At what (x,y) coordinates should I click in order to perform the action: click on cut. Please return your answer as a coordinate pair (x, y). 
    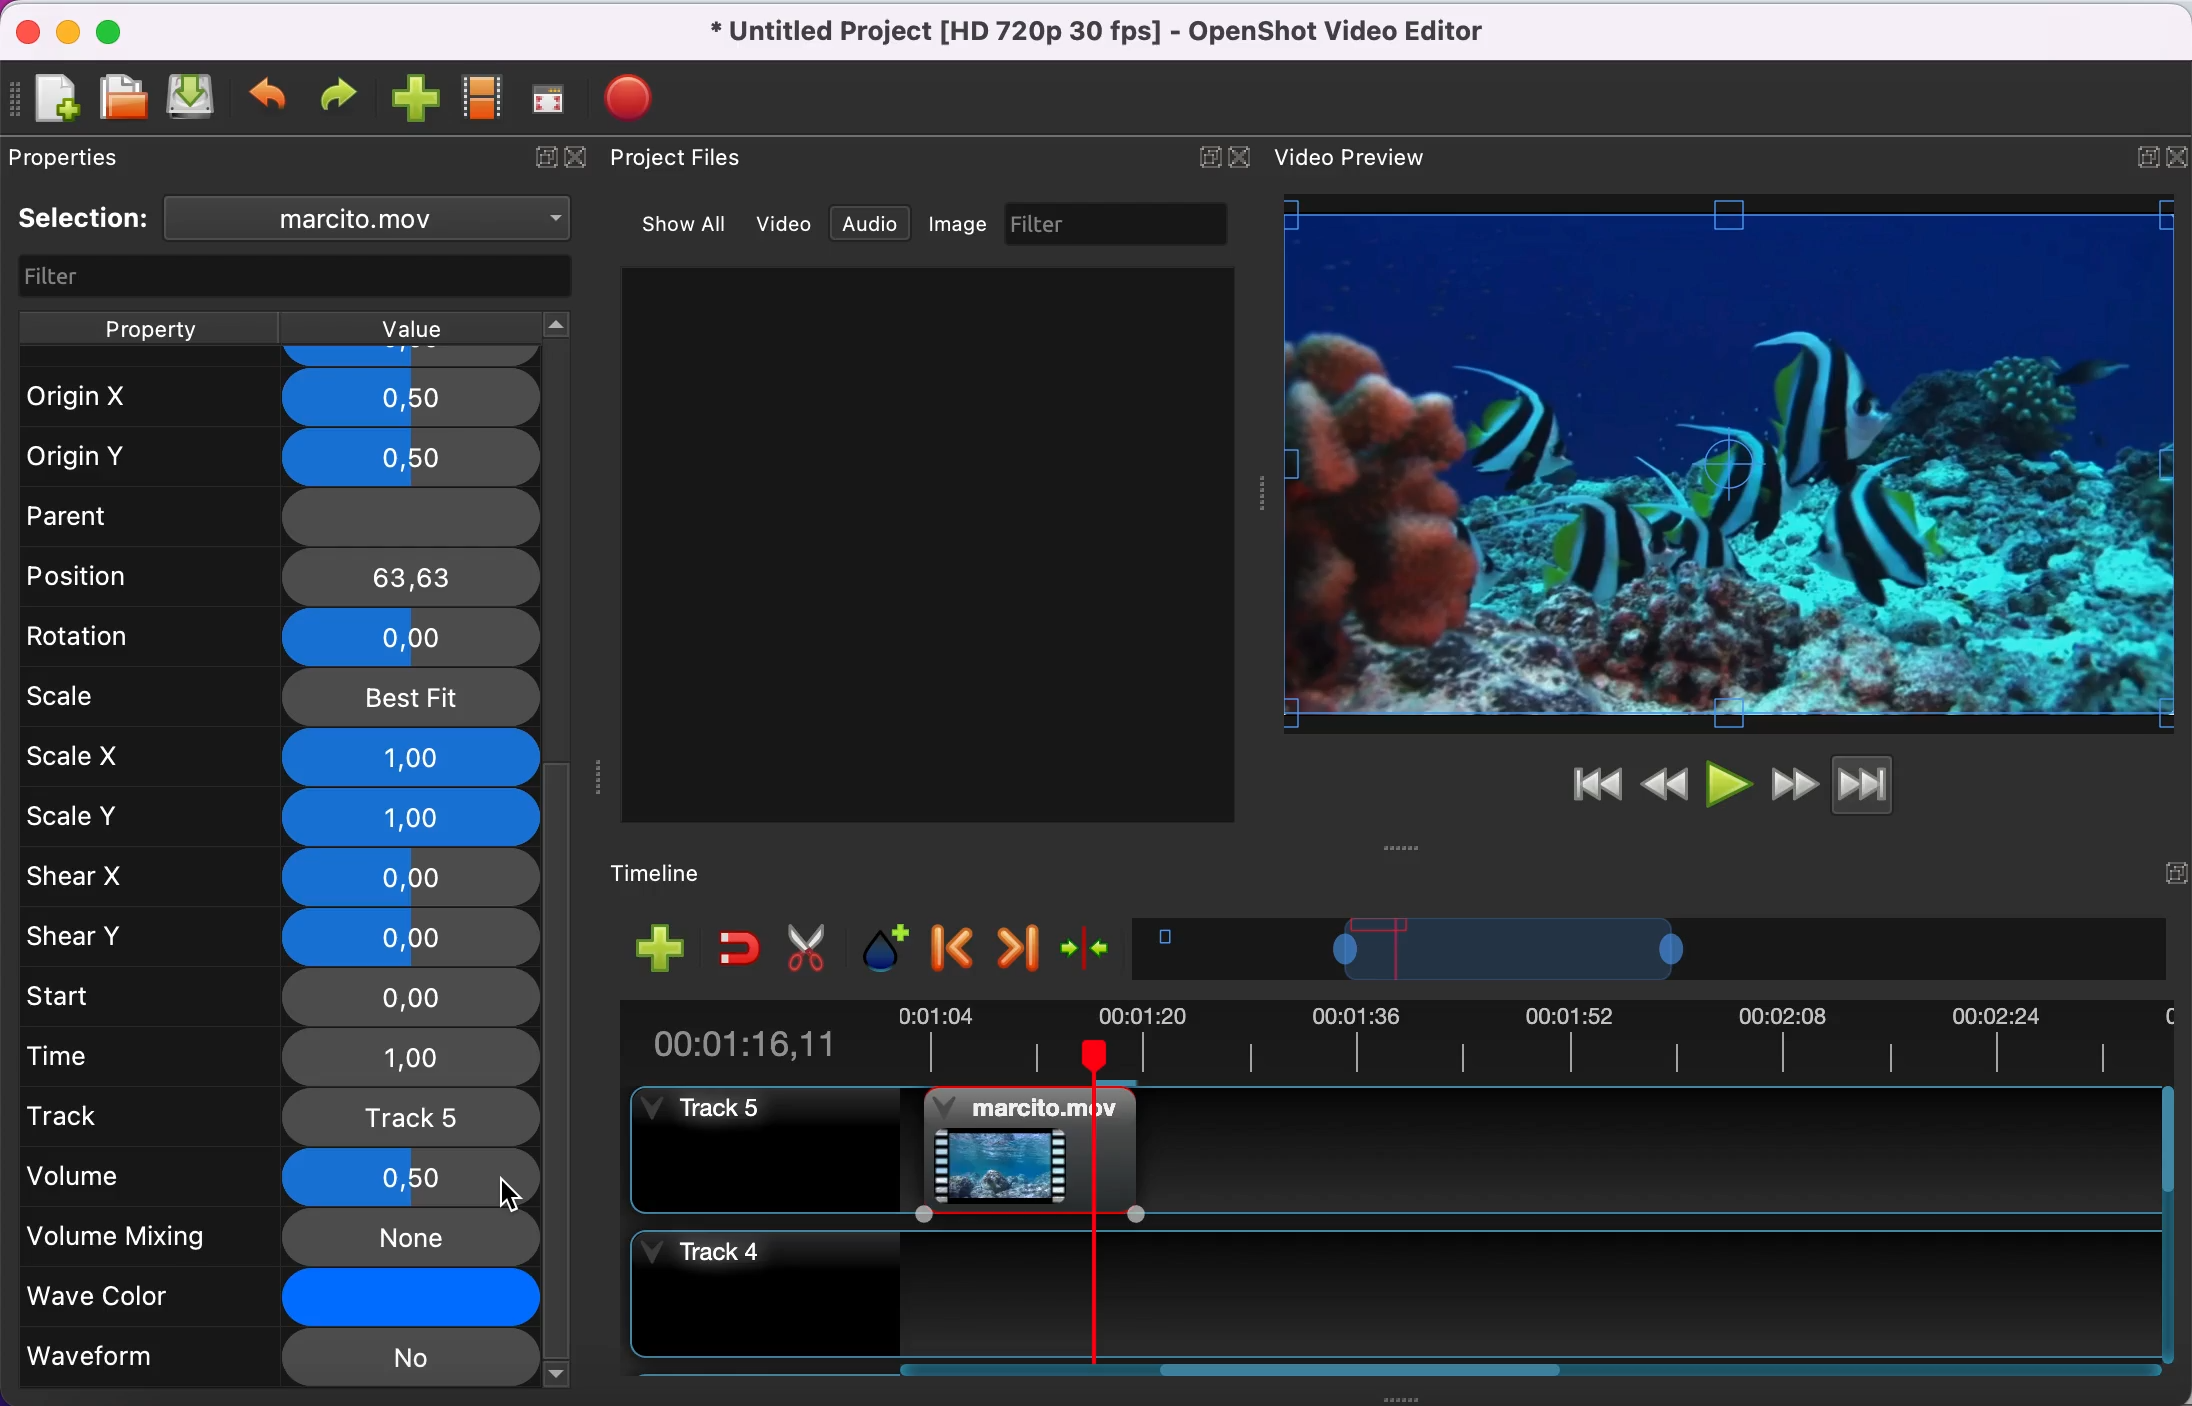
    Looking at the image, I should click on (814, 950).